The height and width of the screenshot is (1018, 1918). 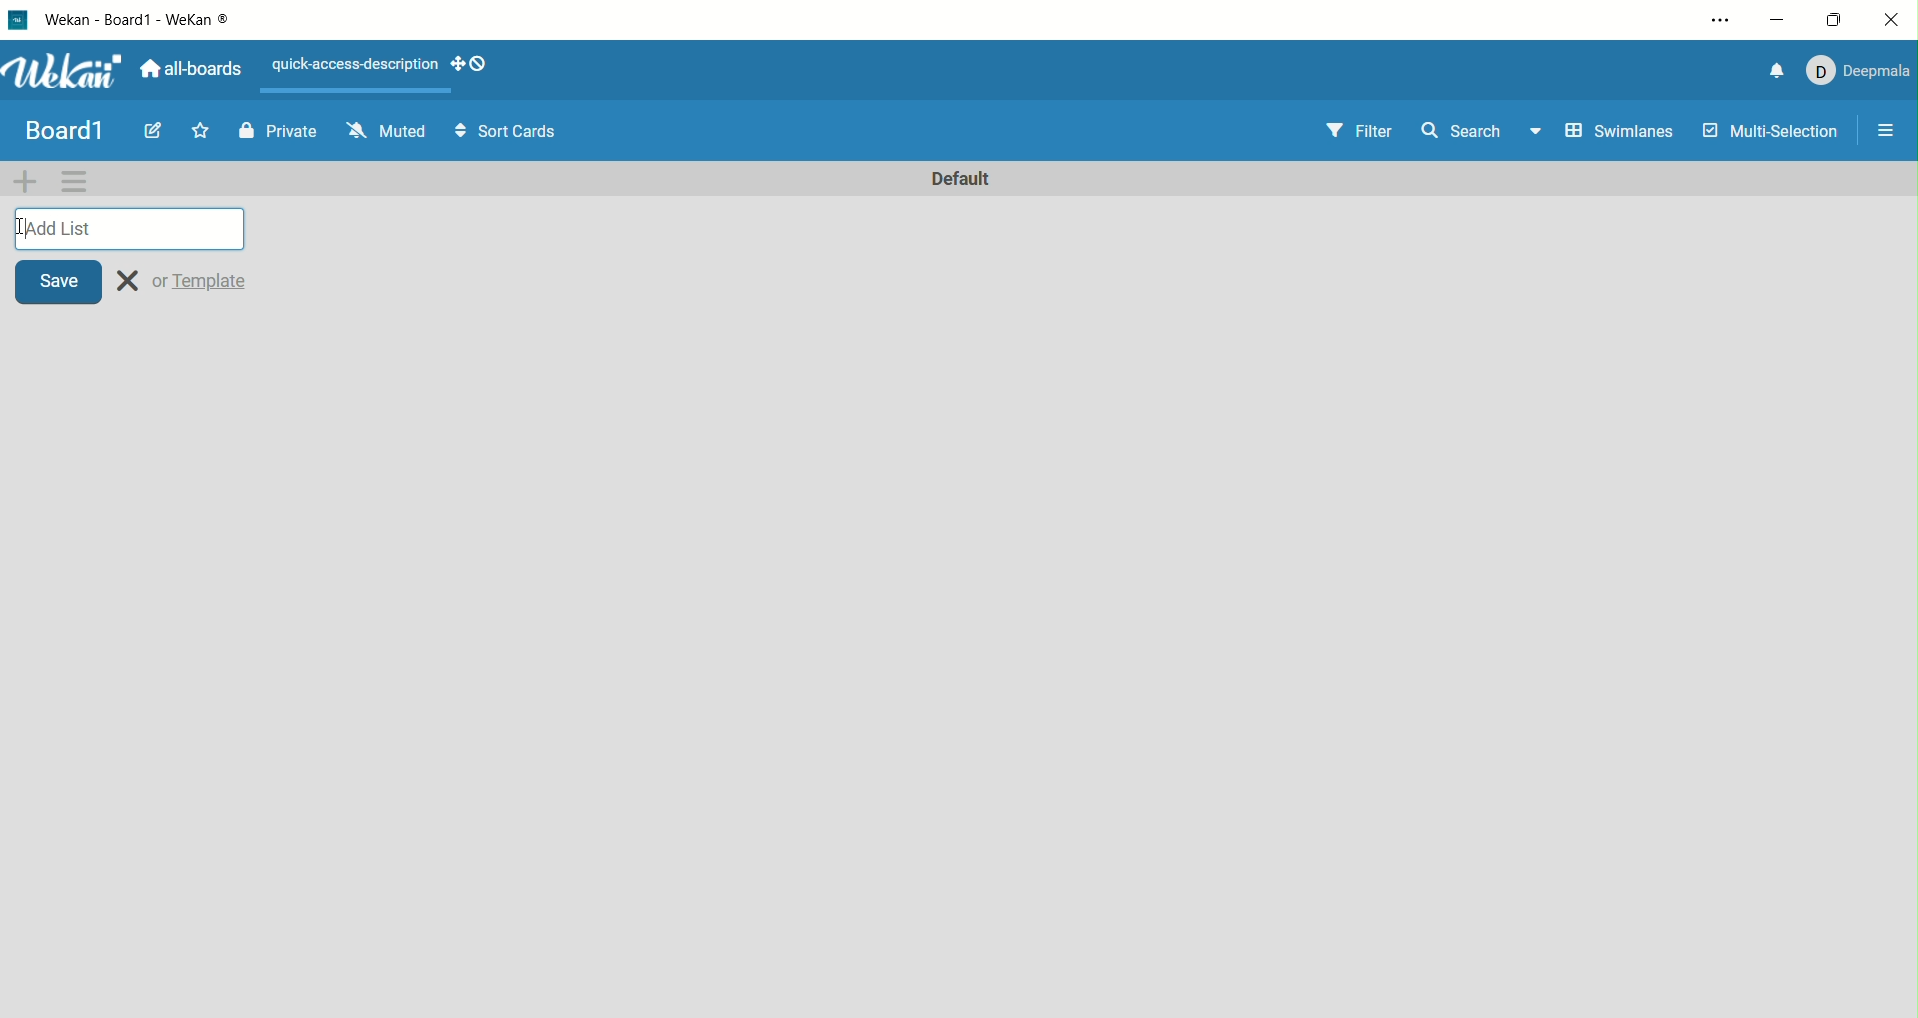 What do you see at coordinates (203, 281) in the screenshot?
I see `template` at bounding box center [203, 281].